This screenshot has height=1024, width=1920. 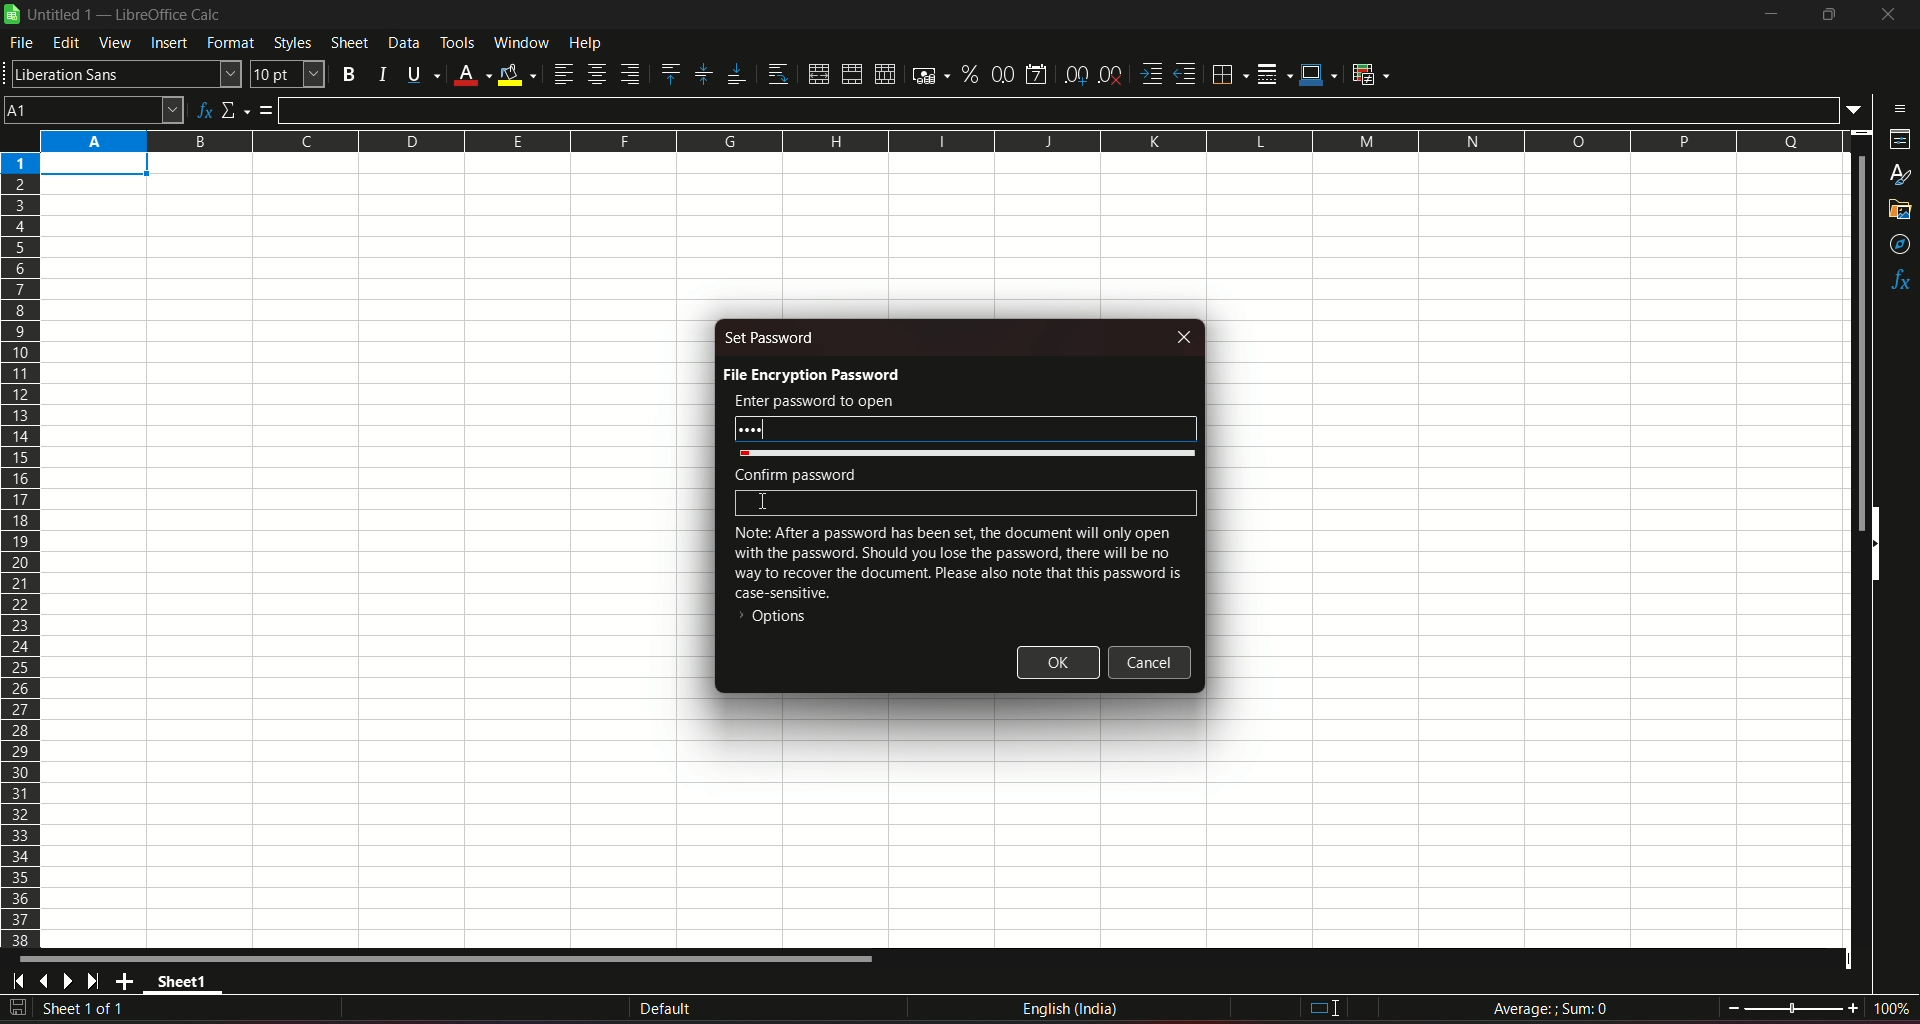 What do you see at coordinates (1897, 142) in the screenshot?
I see `properties` at bounding box center [1897, 142].